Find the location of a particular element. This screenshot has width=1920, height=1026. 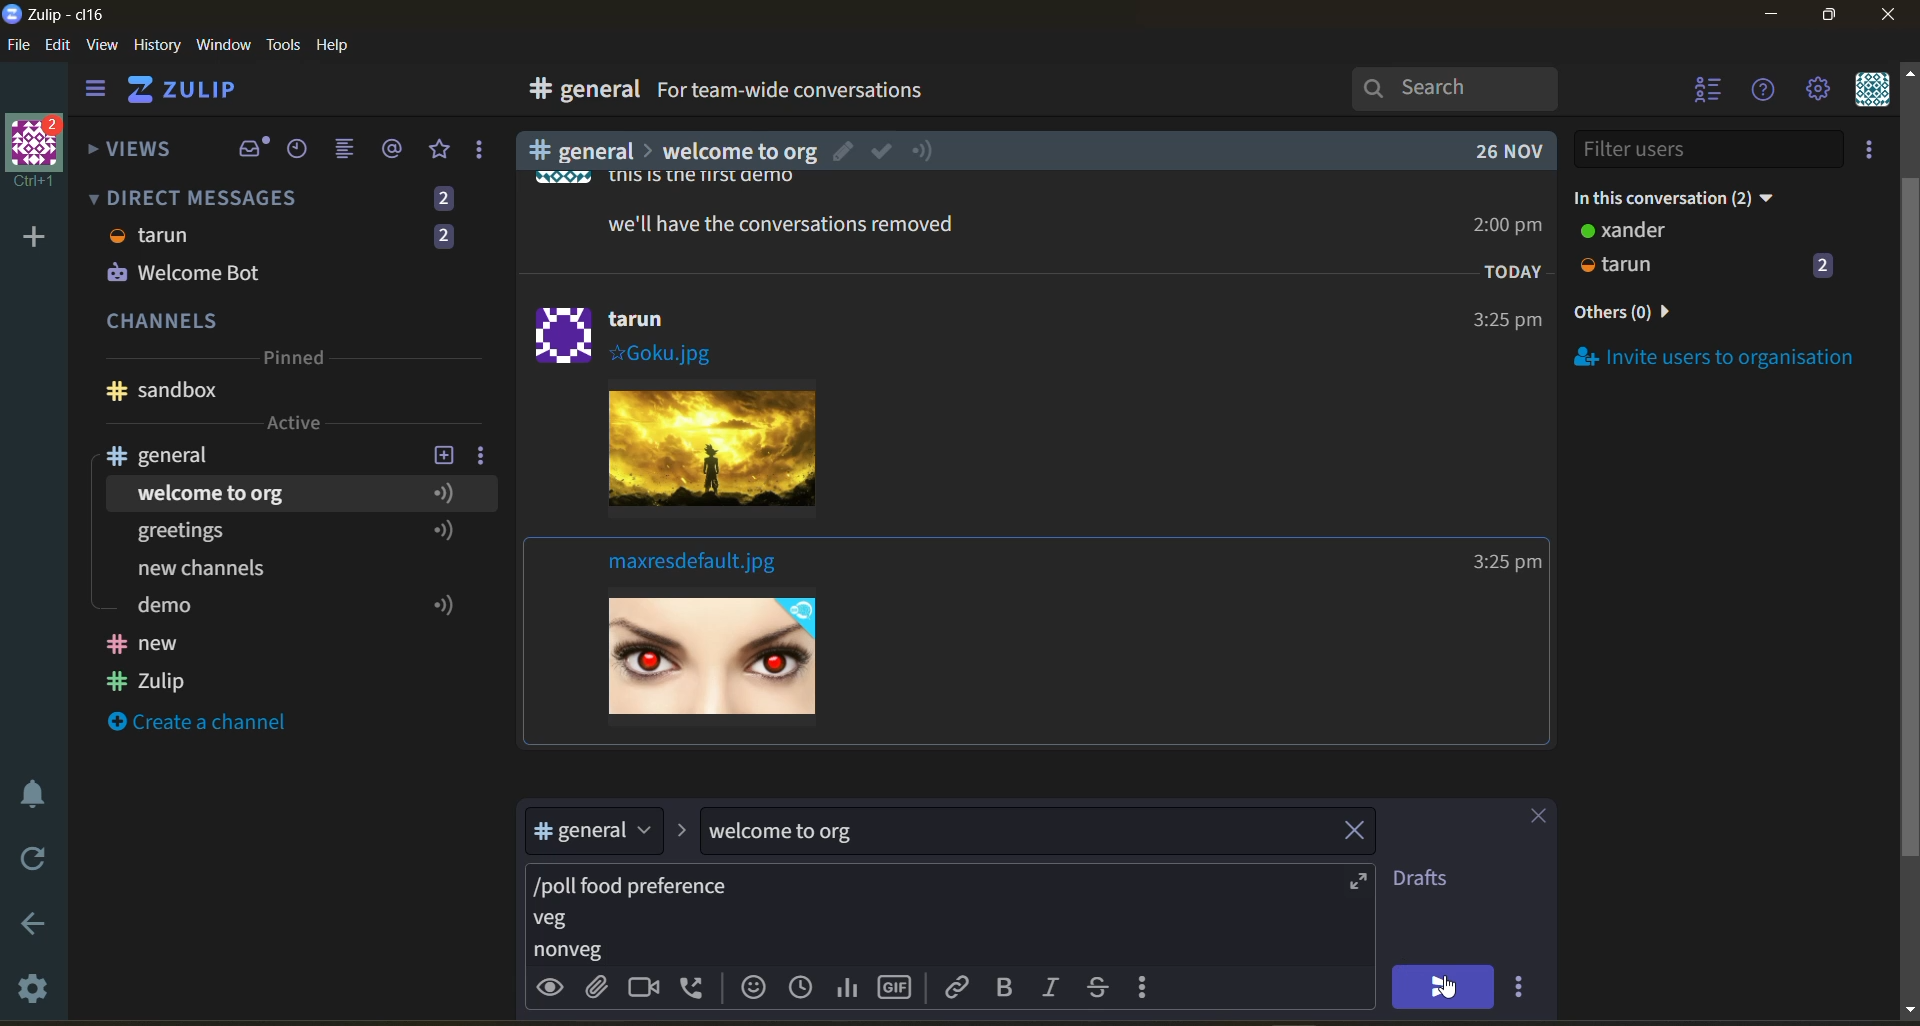

strikethrough is located at coordinates (1104, 986).